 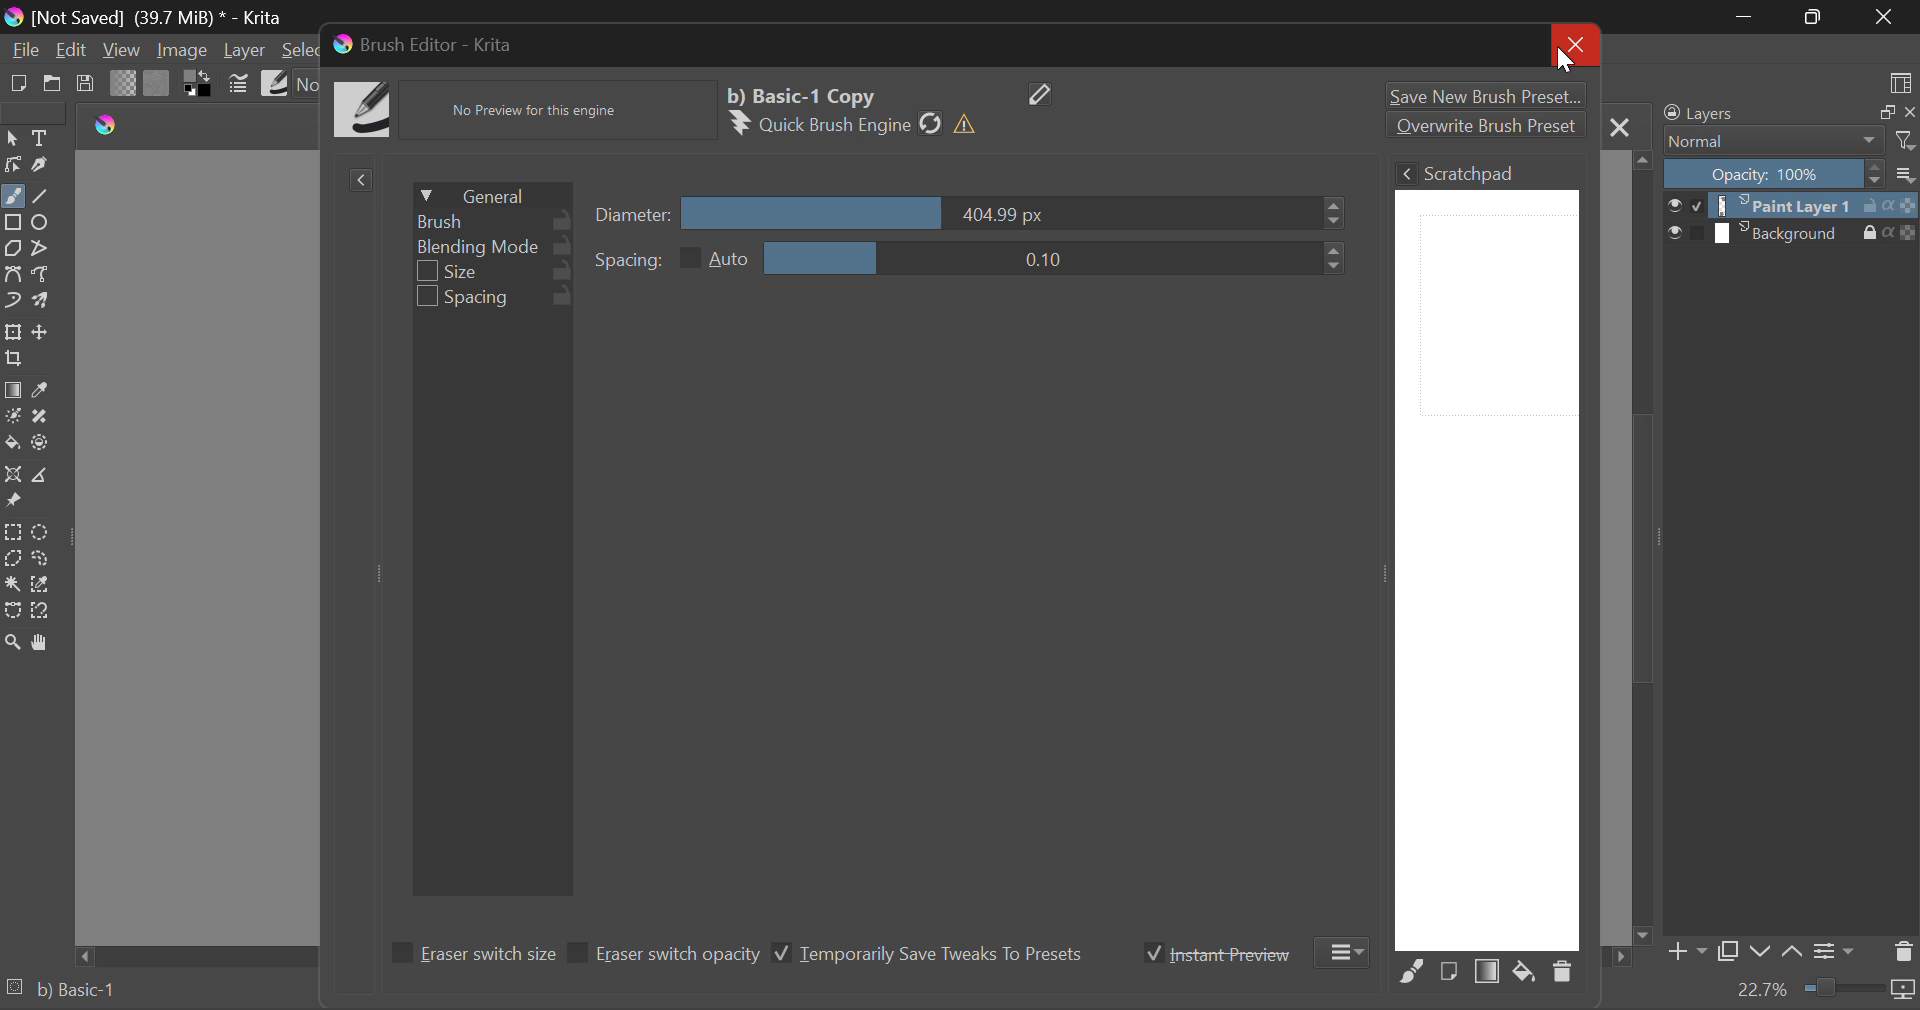 I want to click on Fill Area with Selected Brush Preset, so click(x=1412, y=972).